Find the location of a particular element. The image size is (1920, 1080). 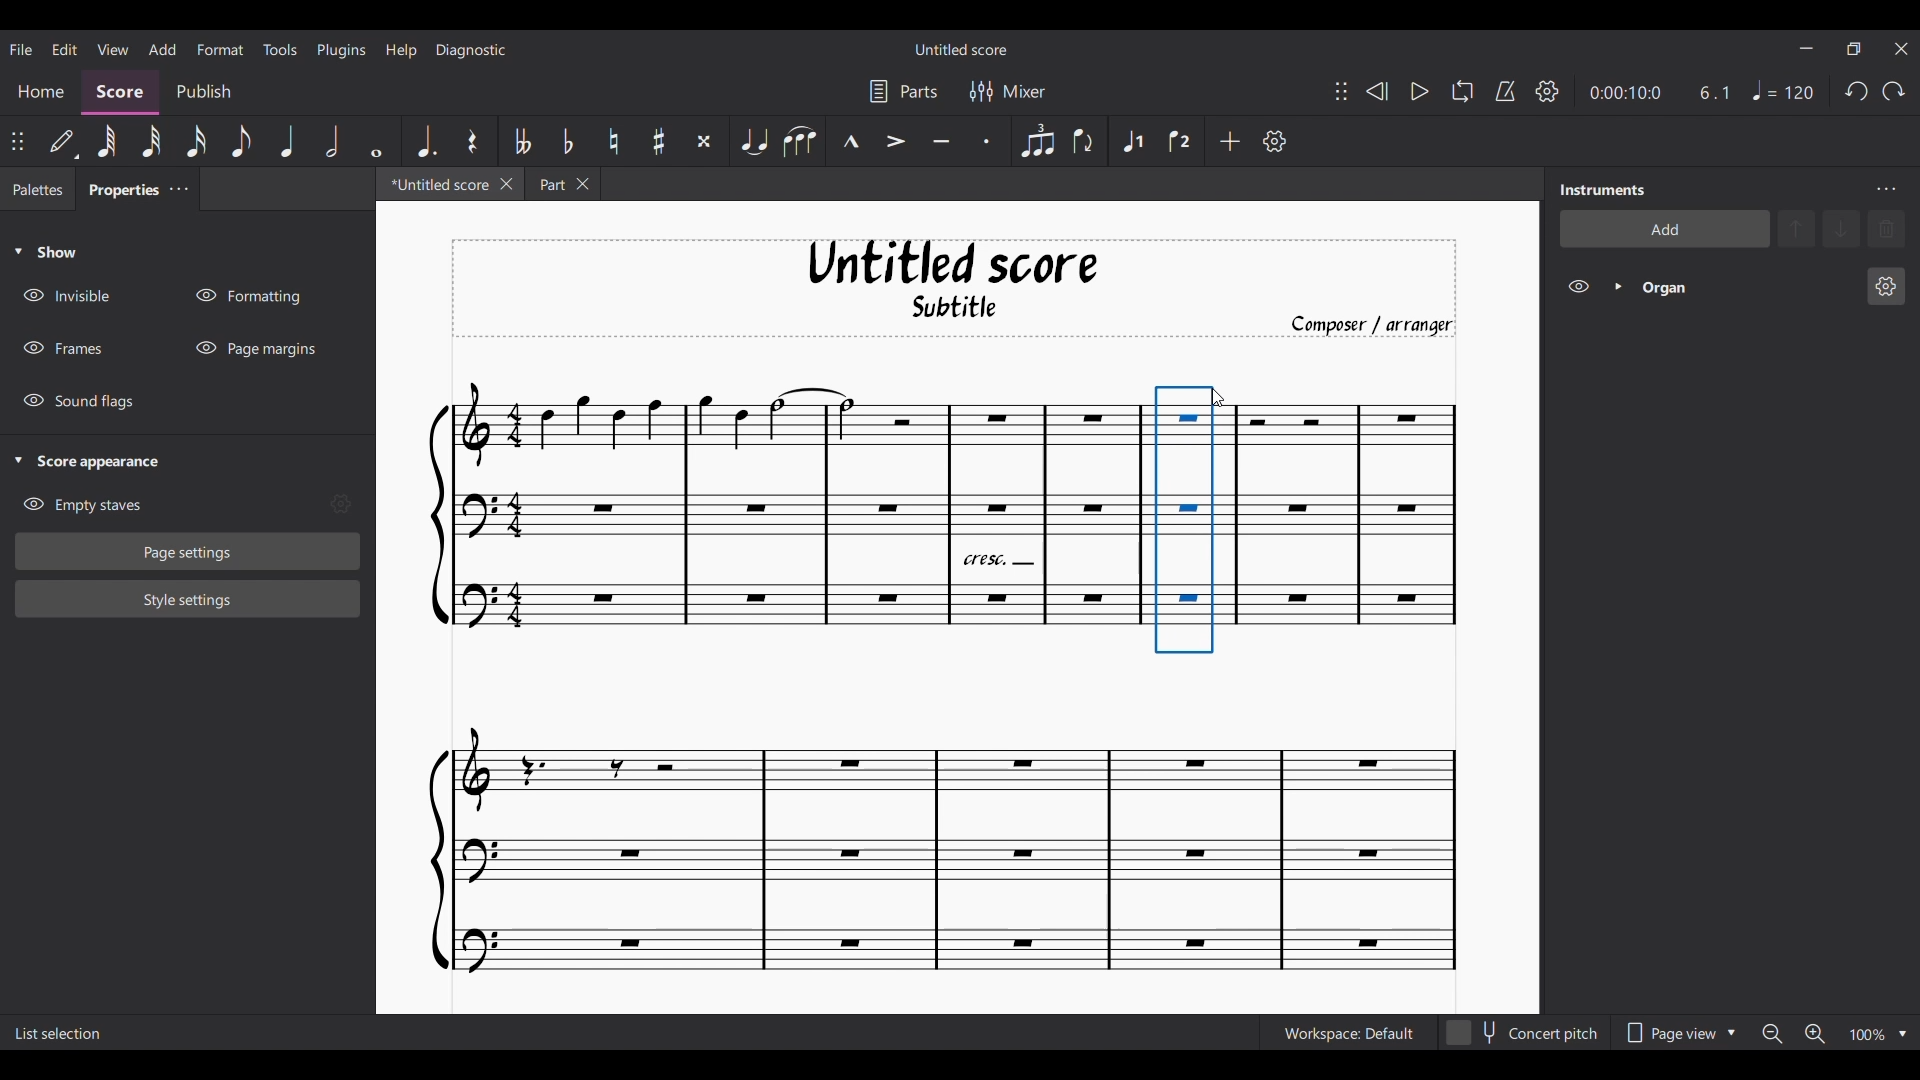

Play is located at coordinates (1420, 92).